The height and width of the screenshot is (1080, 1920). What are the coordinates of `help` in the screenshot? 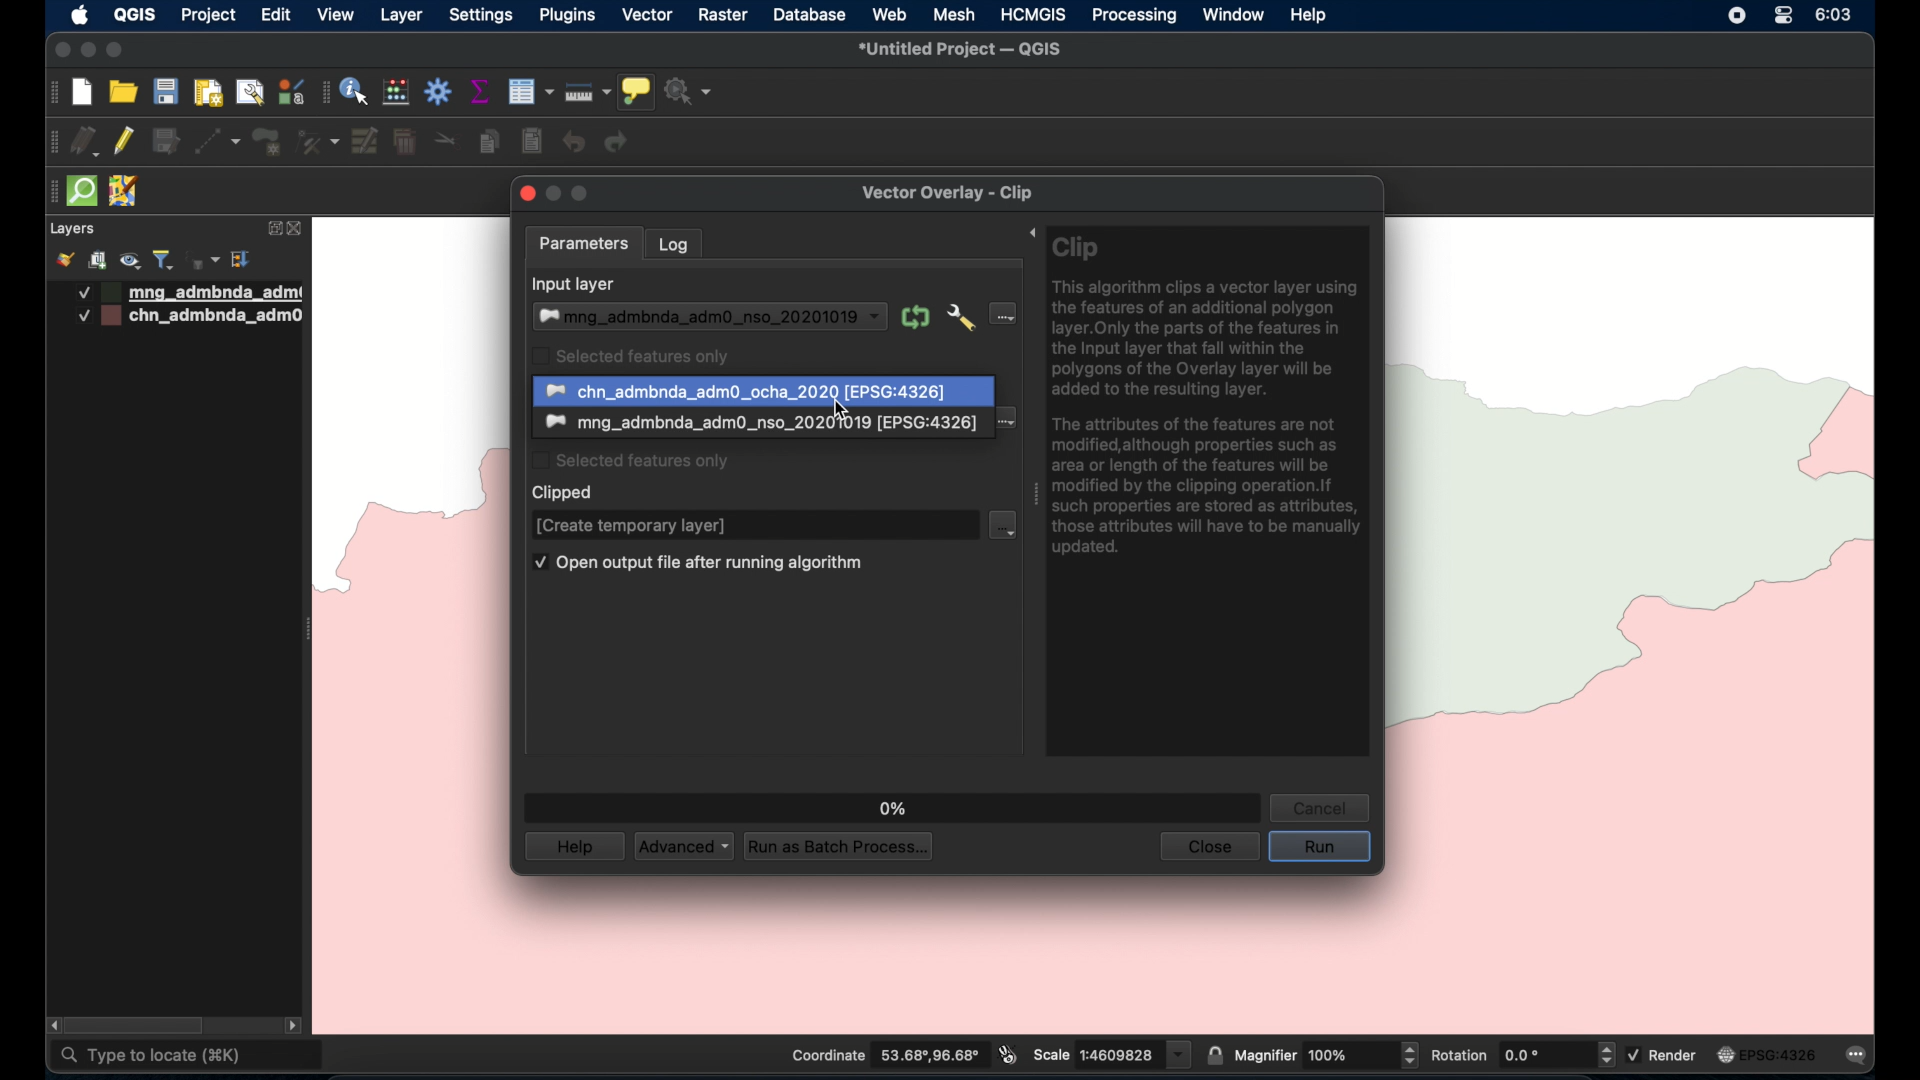 It's located at (1310, 16).